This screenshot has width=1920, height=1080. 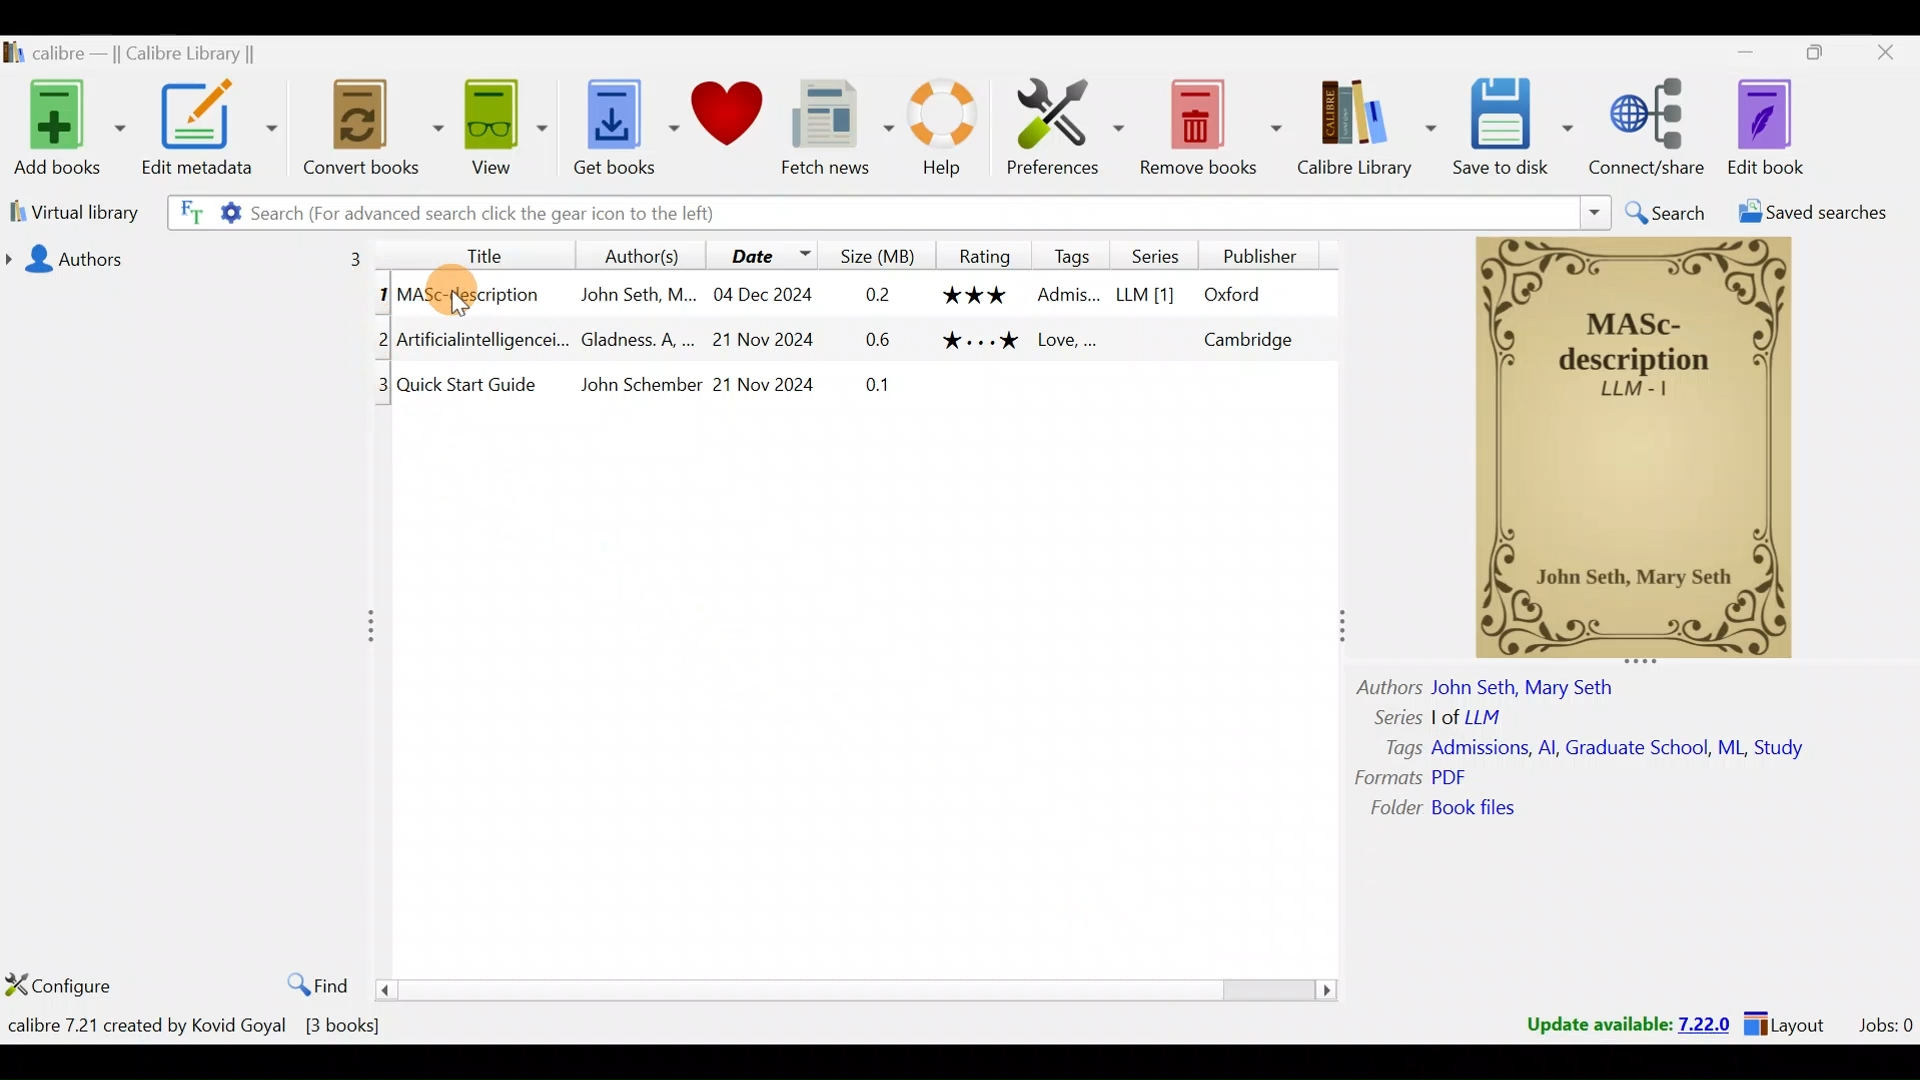 I want to click on , so click(x=1392, y=748).